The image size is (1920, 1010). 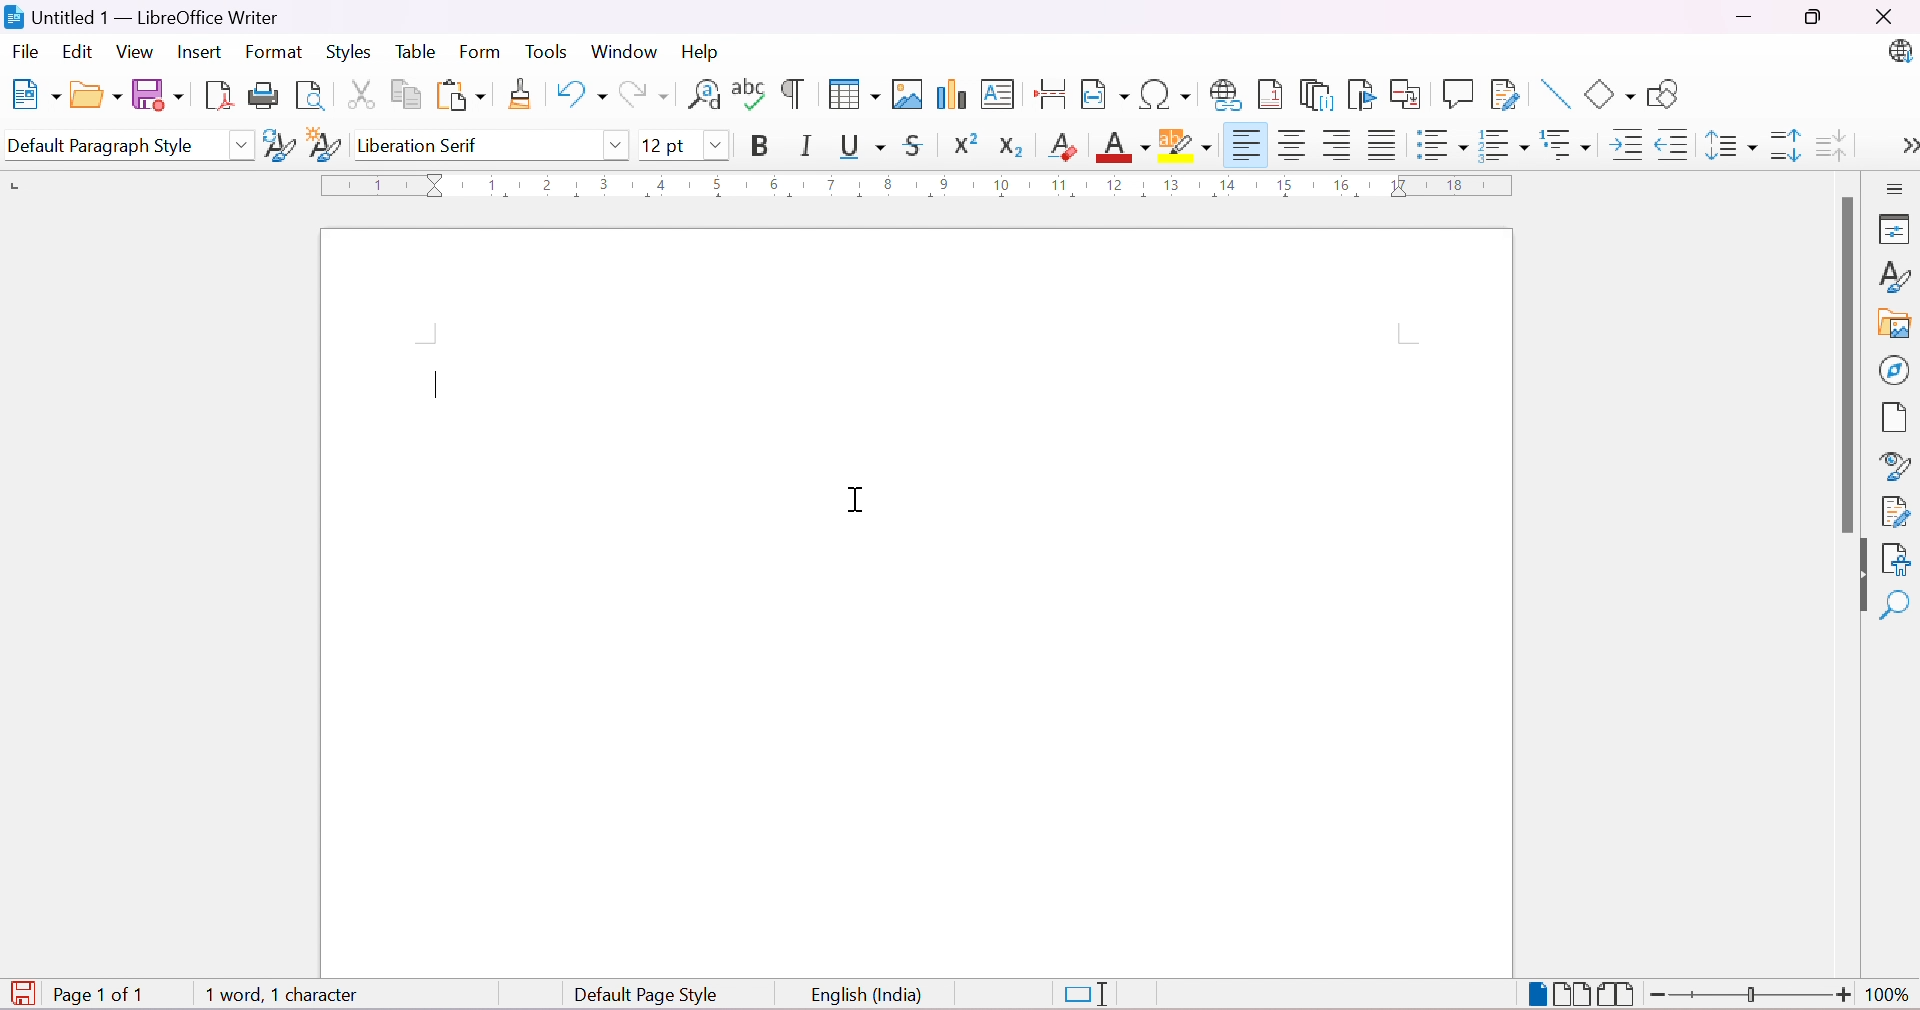 I want to click on Underline, so click(x=862, y=145).